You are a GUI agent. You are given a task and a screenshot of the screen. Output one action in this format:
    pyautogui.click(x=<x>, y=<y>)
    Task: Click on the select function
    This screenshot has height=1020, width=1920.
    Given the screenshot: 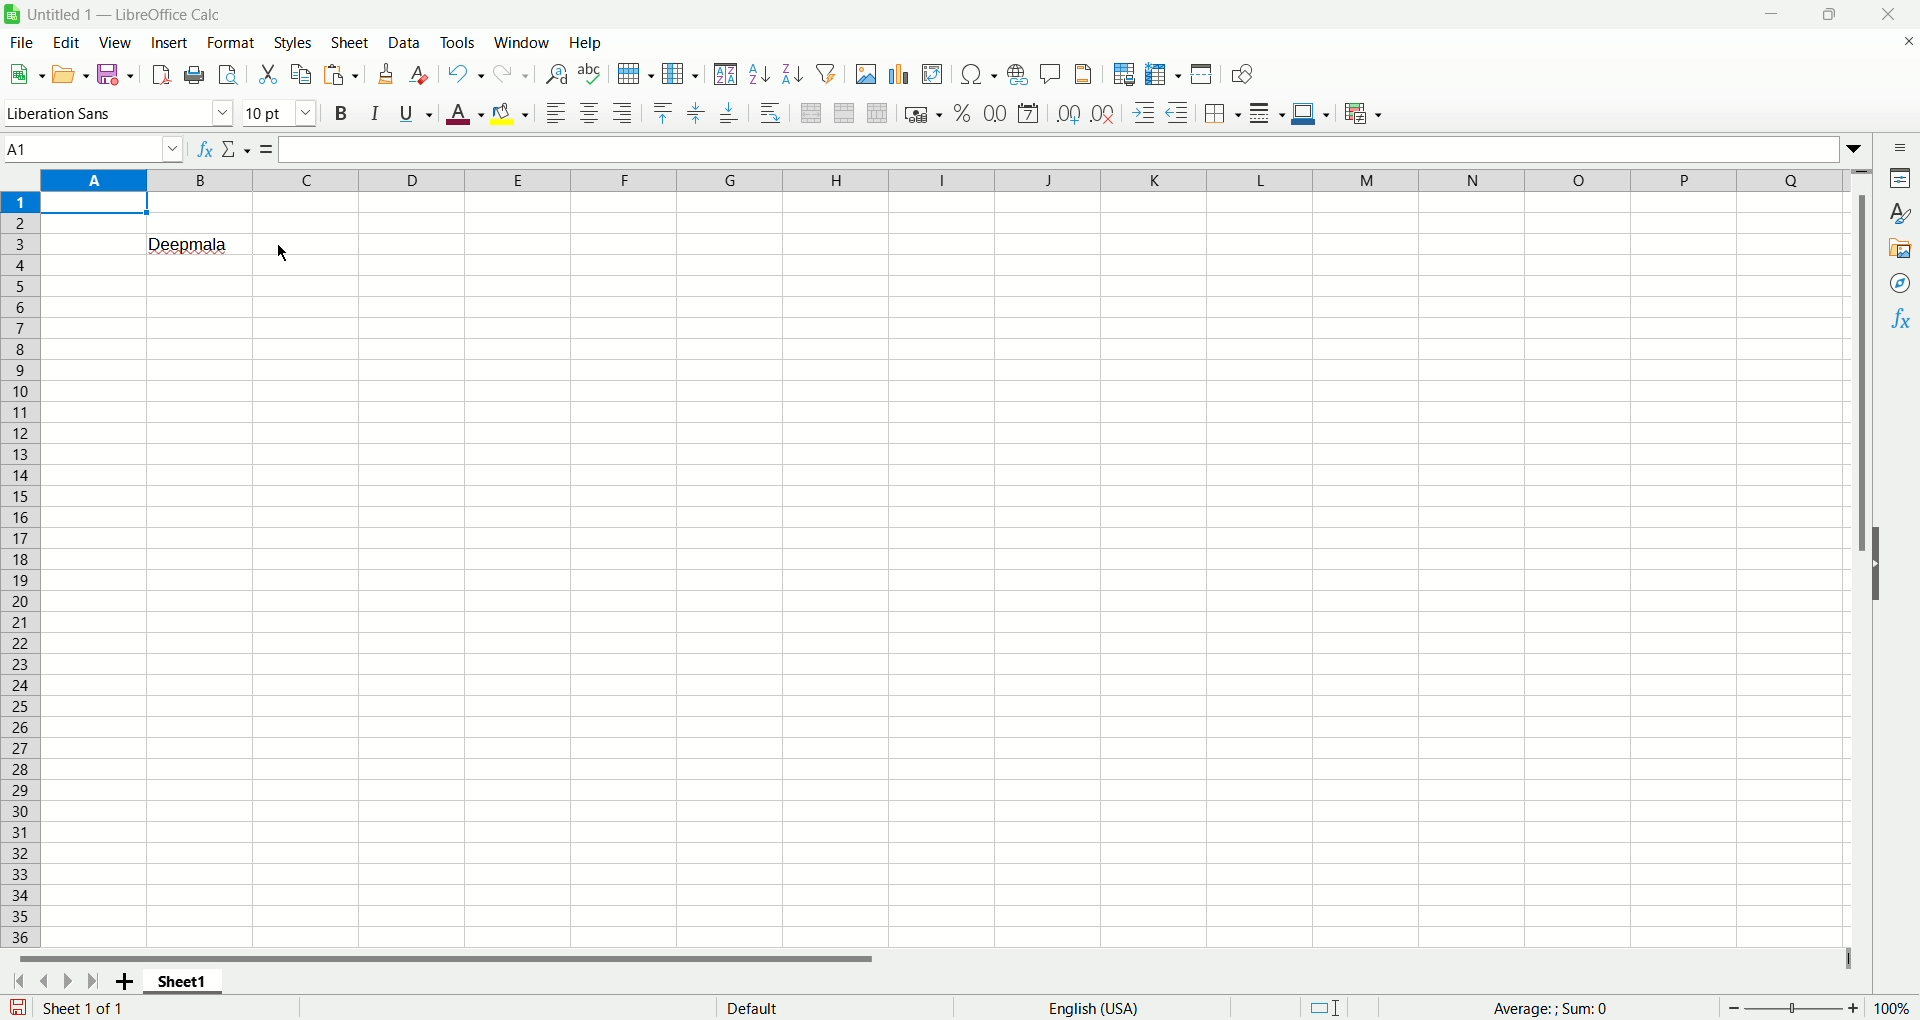 What is the action you would take?
    pyautogui.click(x=237, y=149)
    